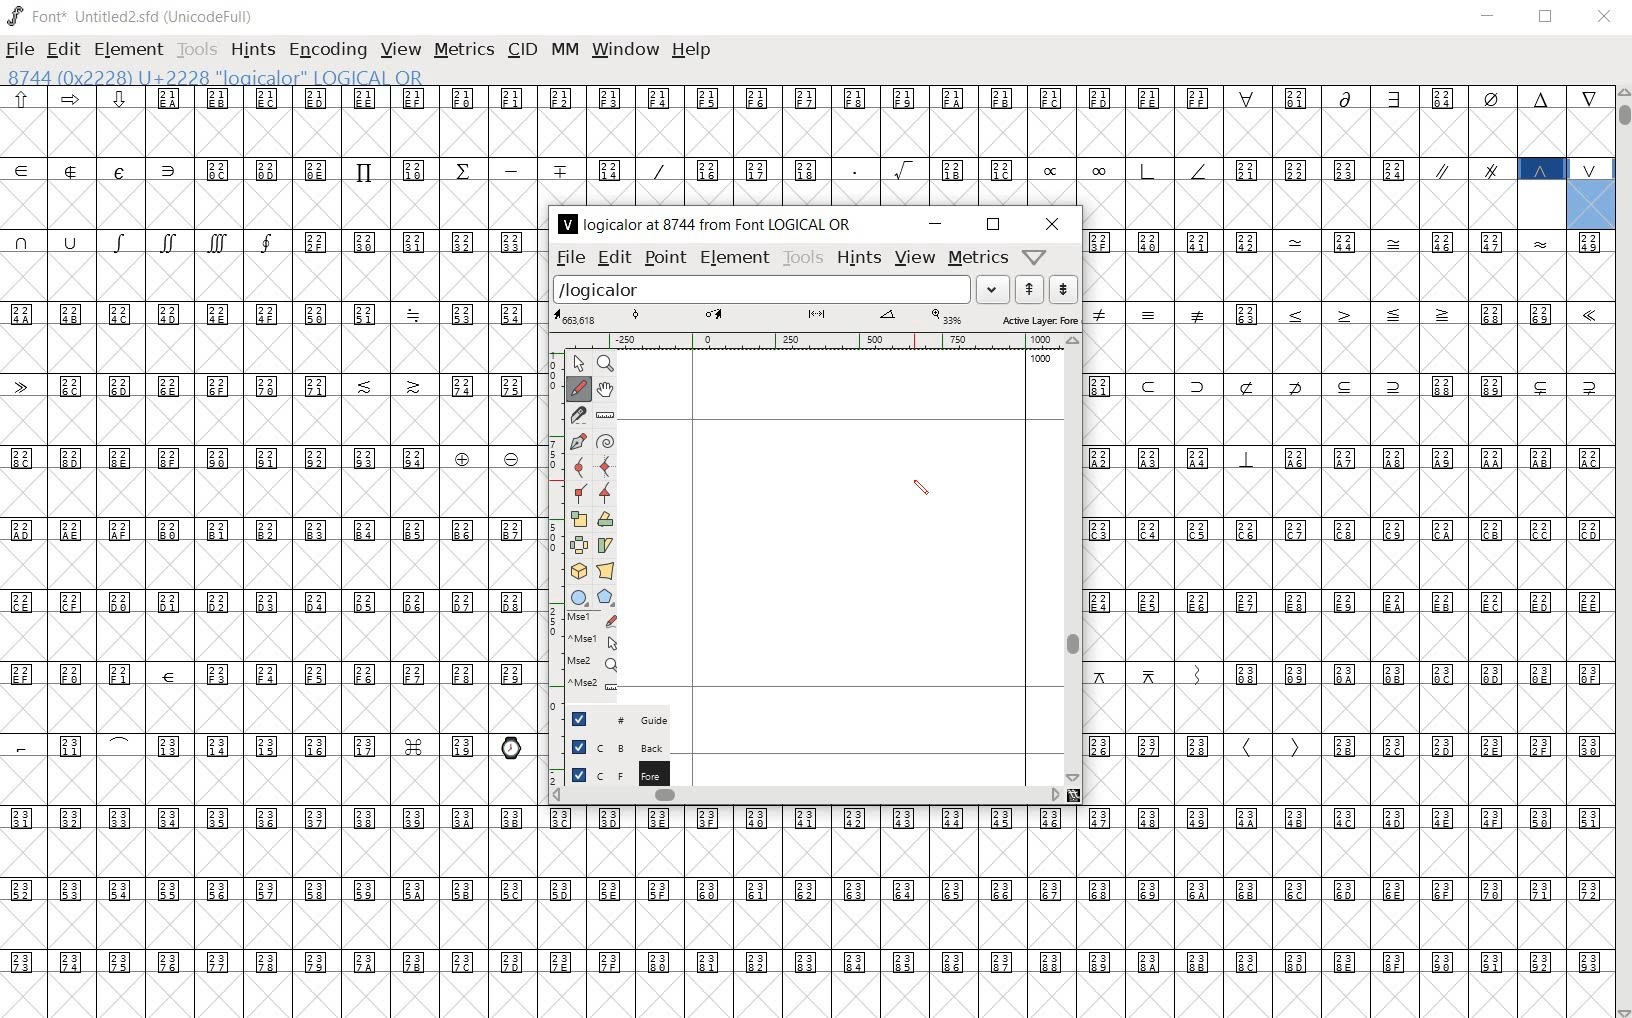 This screenshot has width=1632, height=1018. Describe the element at coordinates (802, 260) in the screenshot. I see `tools` at that location.